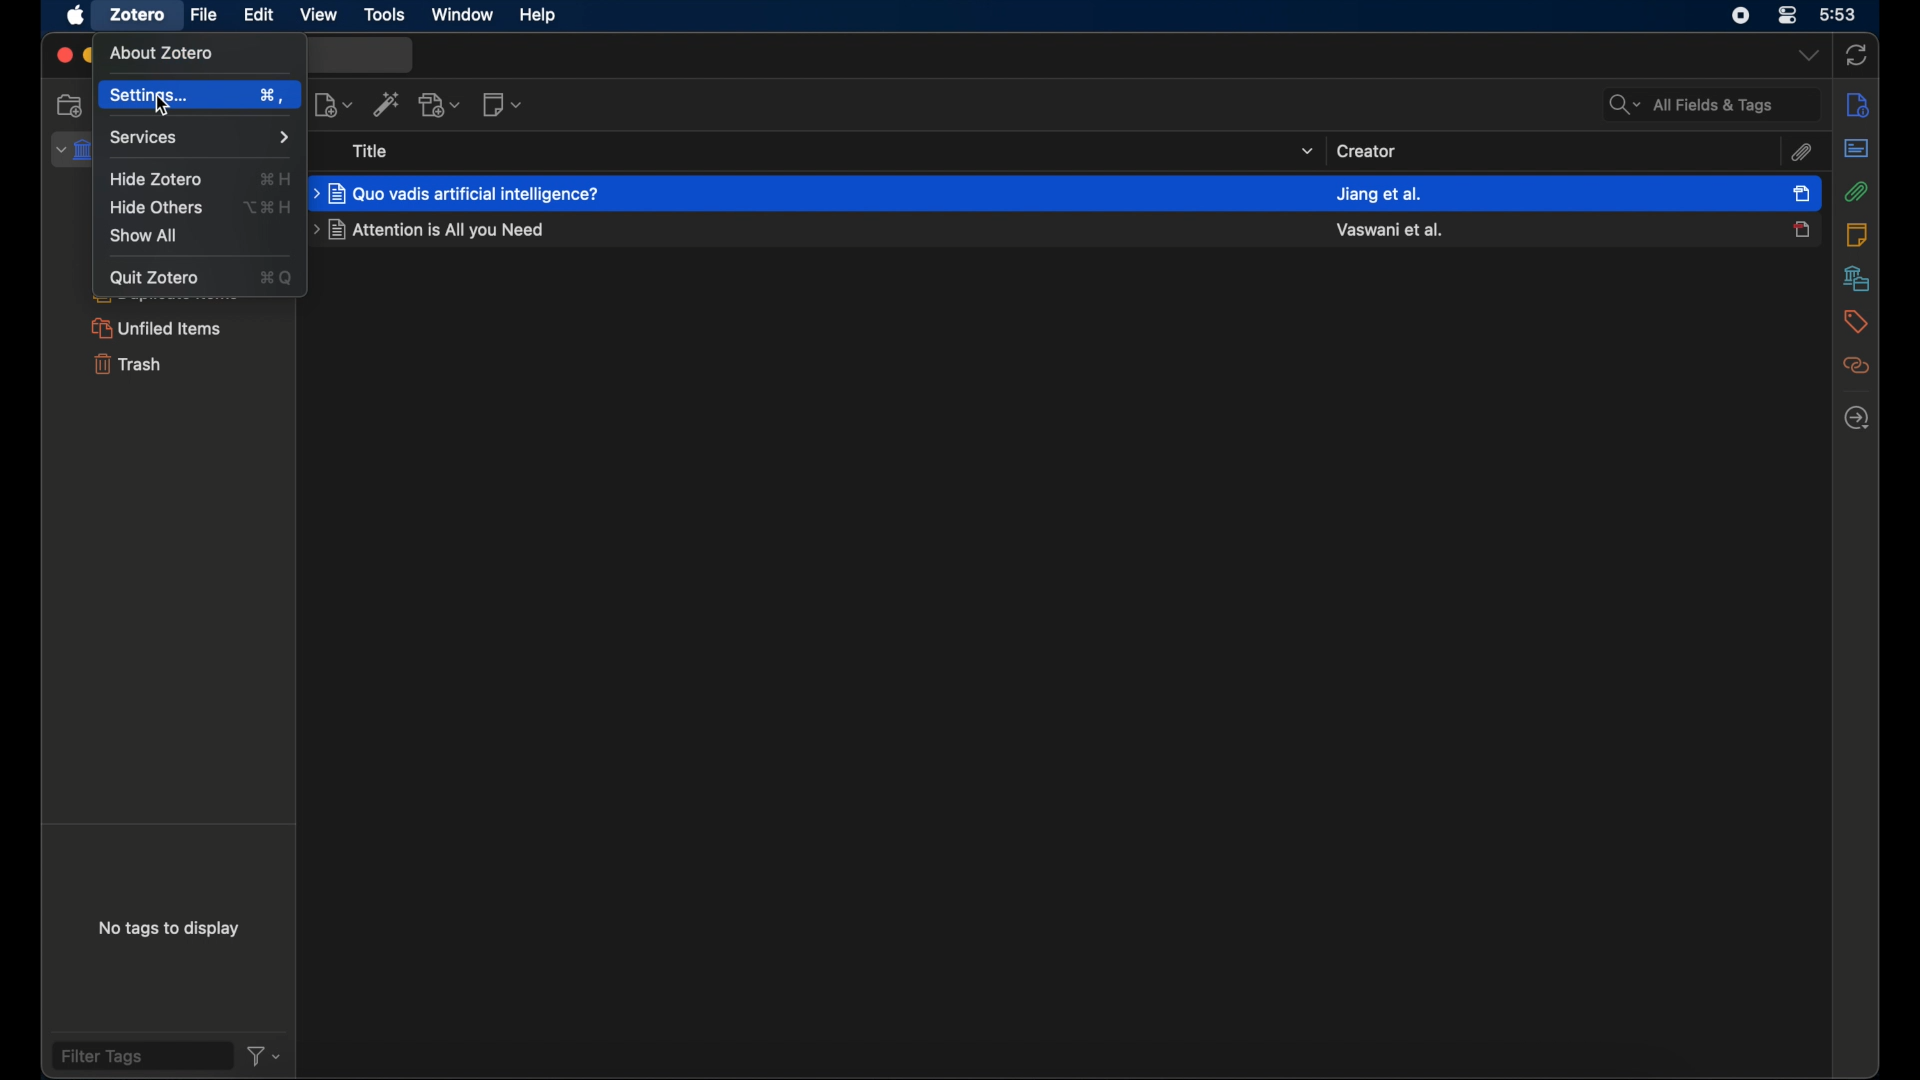 The height and width of the screenshot is (1080, 1920). I want to click on unified items, so click(158, 328).